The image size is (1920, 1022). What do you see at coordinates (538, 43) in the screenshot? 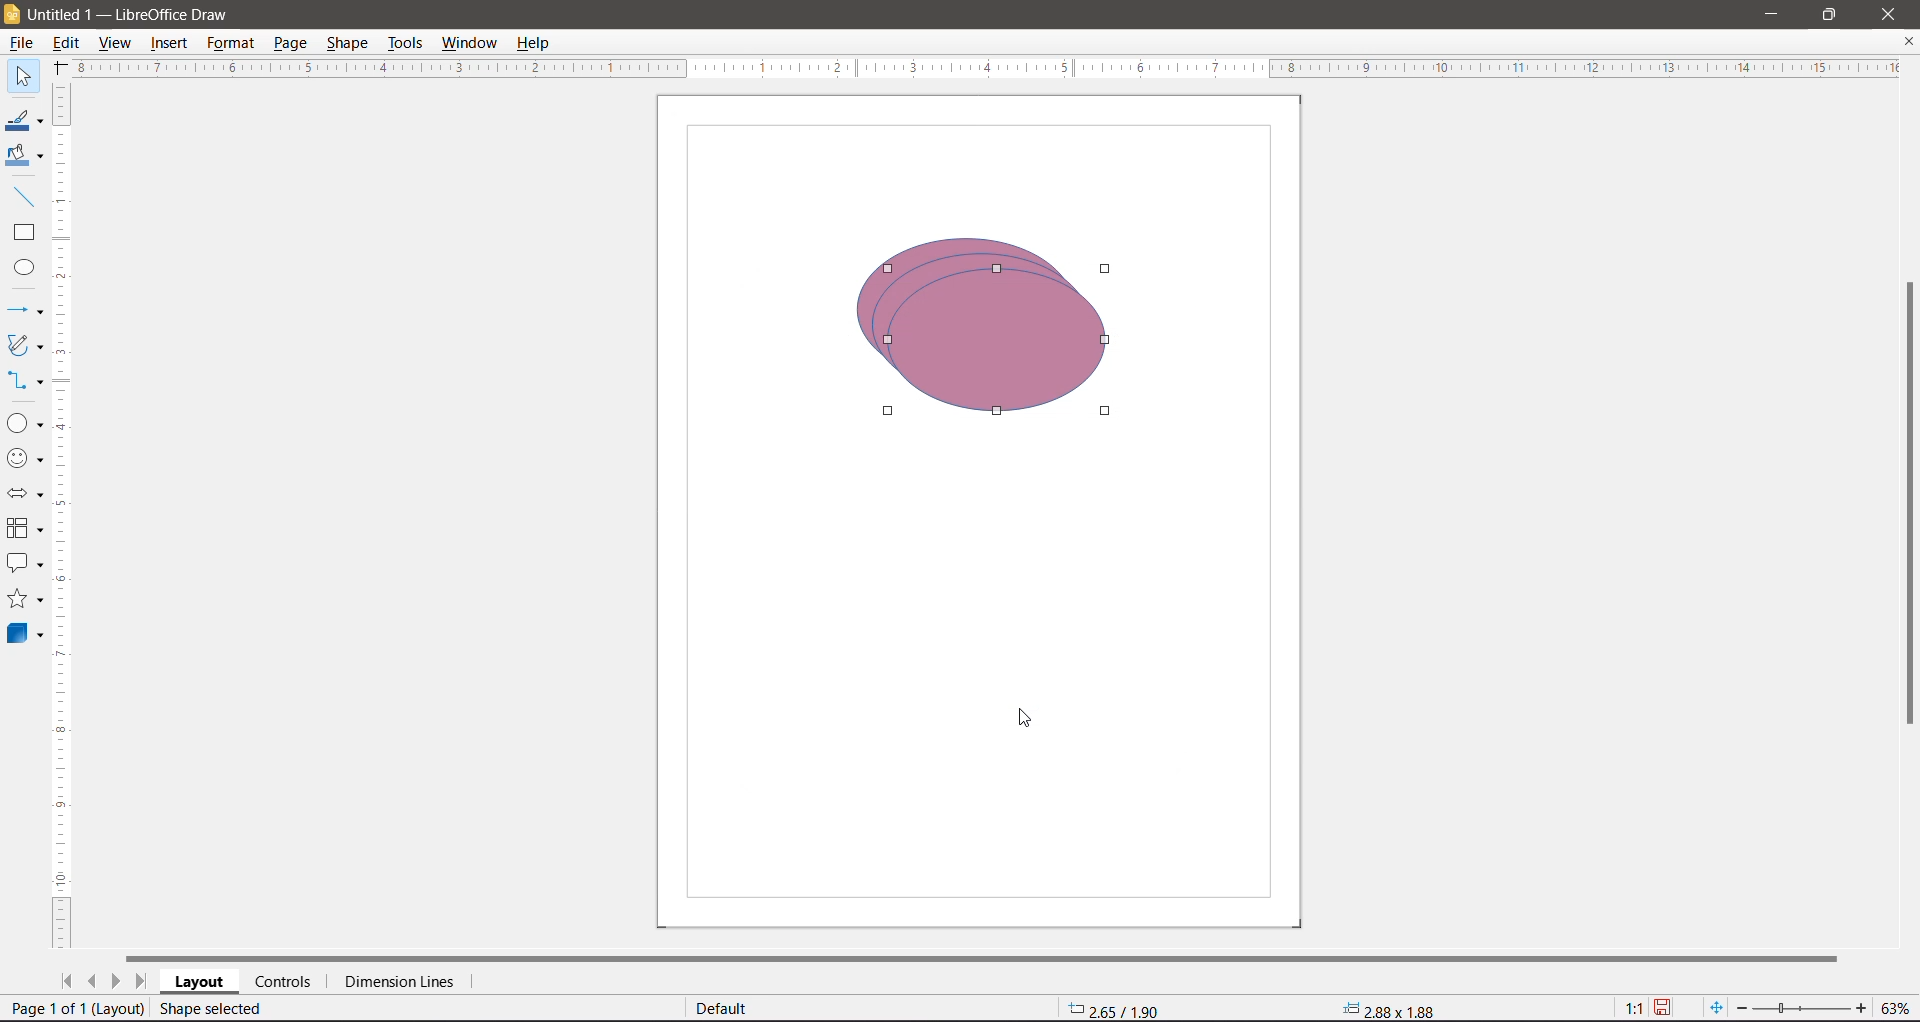
I see `Help` at bounding box center [538, 43].